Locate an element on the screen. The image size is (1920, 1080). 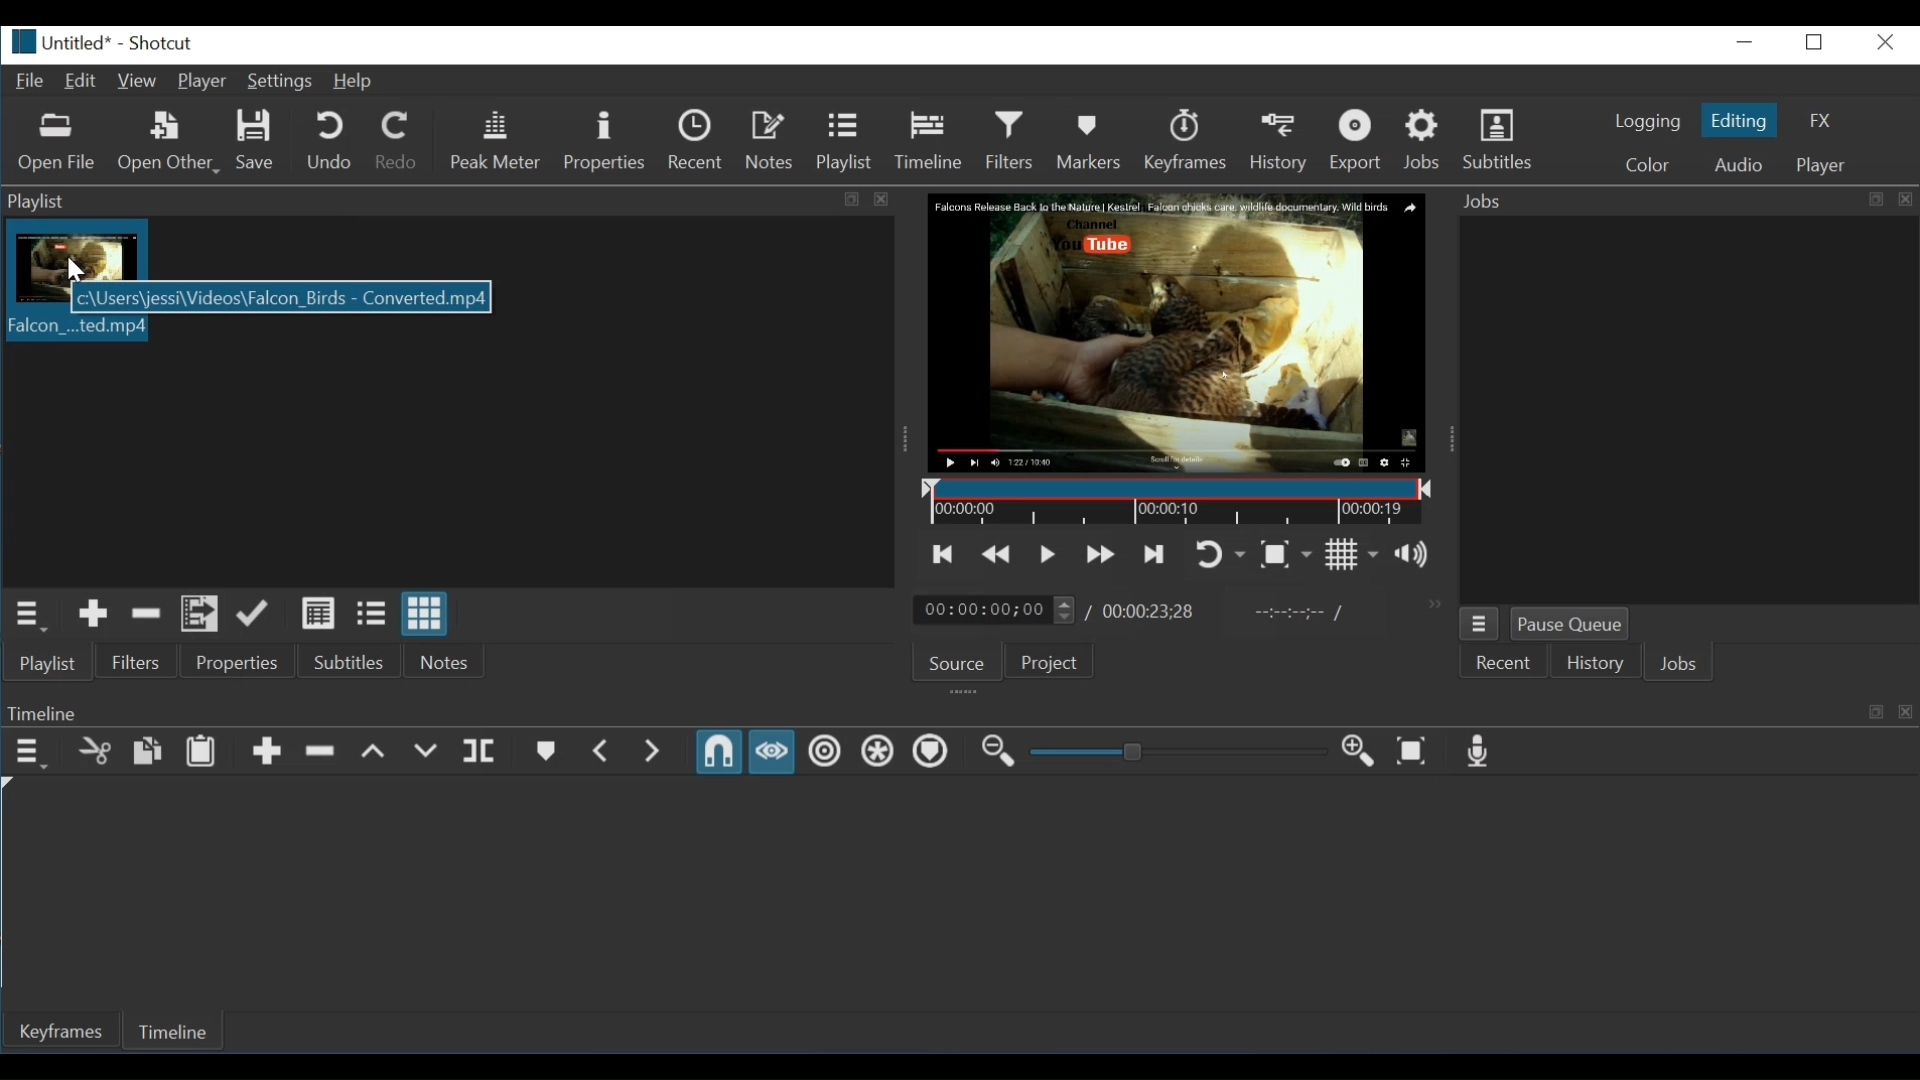
Cursor is located at coordinates (68, 270).